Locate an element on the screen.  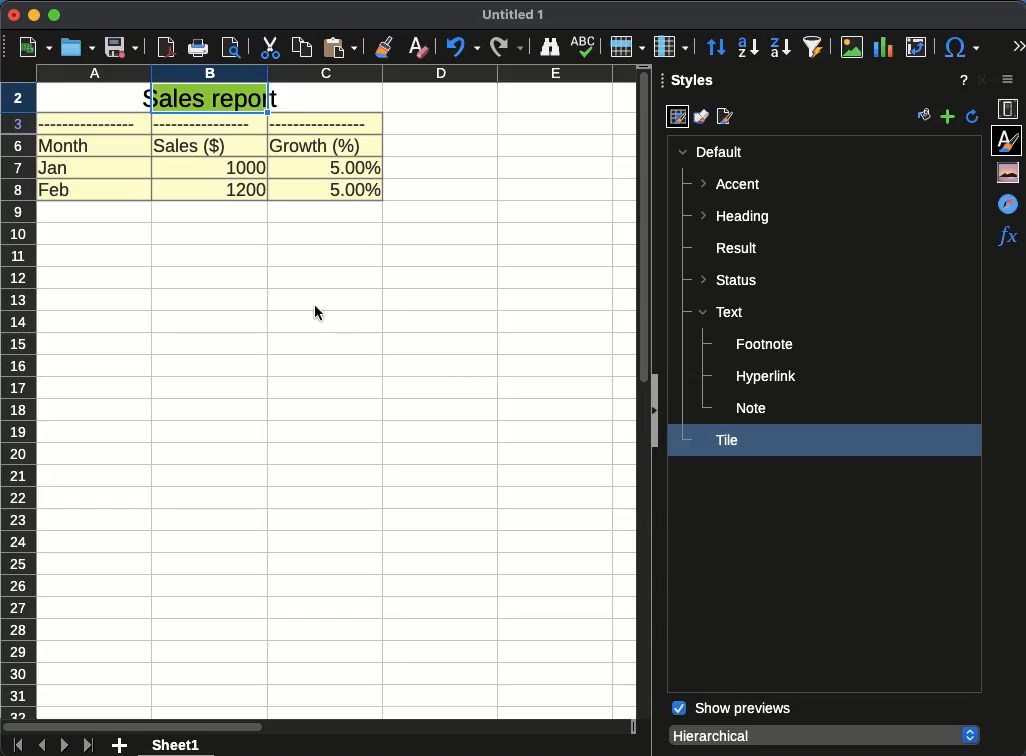
gallery is located at coordinates (1011, 172).